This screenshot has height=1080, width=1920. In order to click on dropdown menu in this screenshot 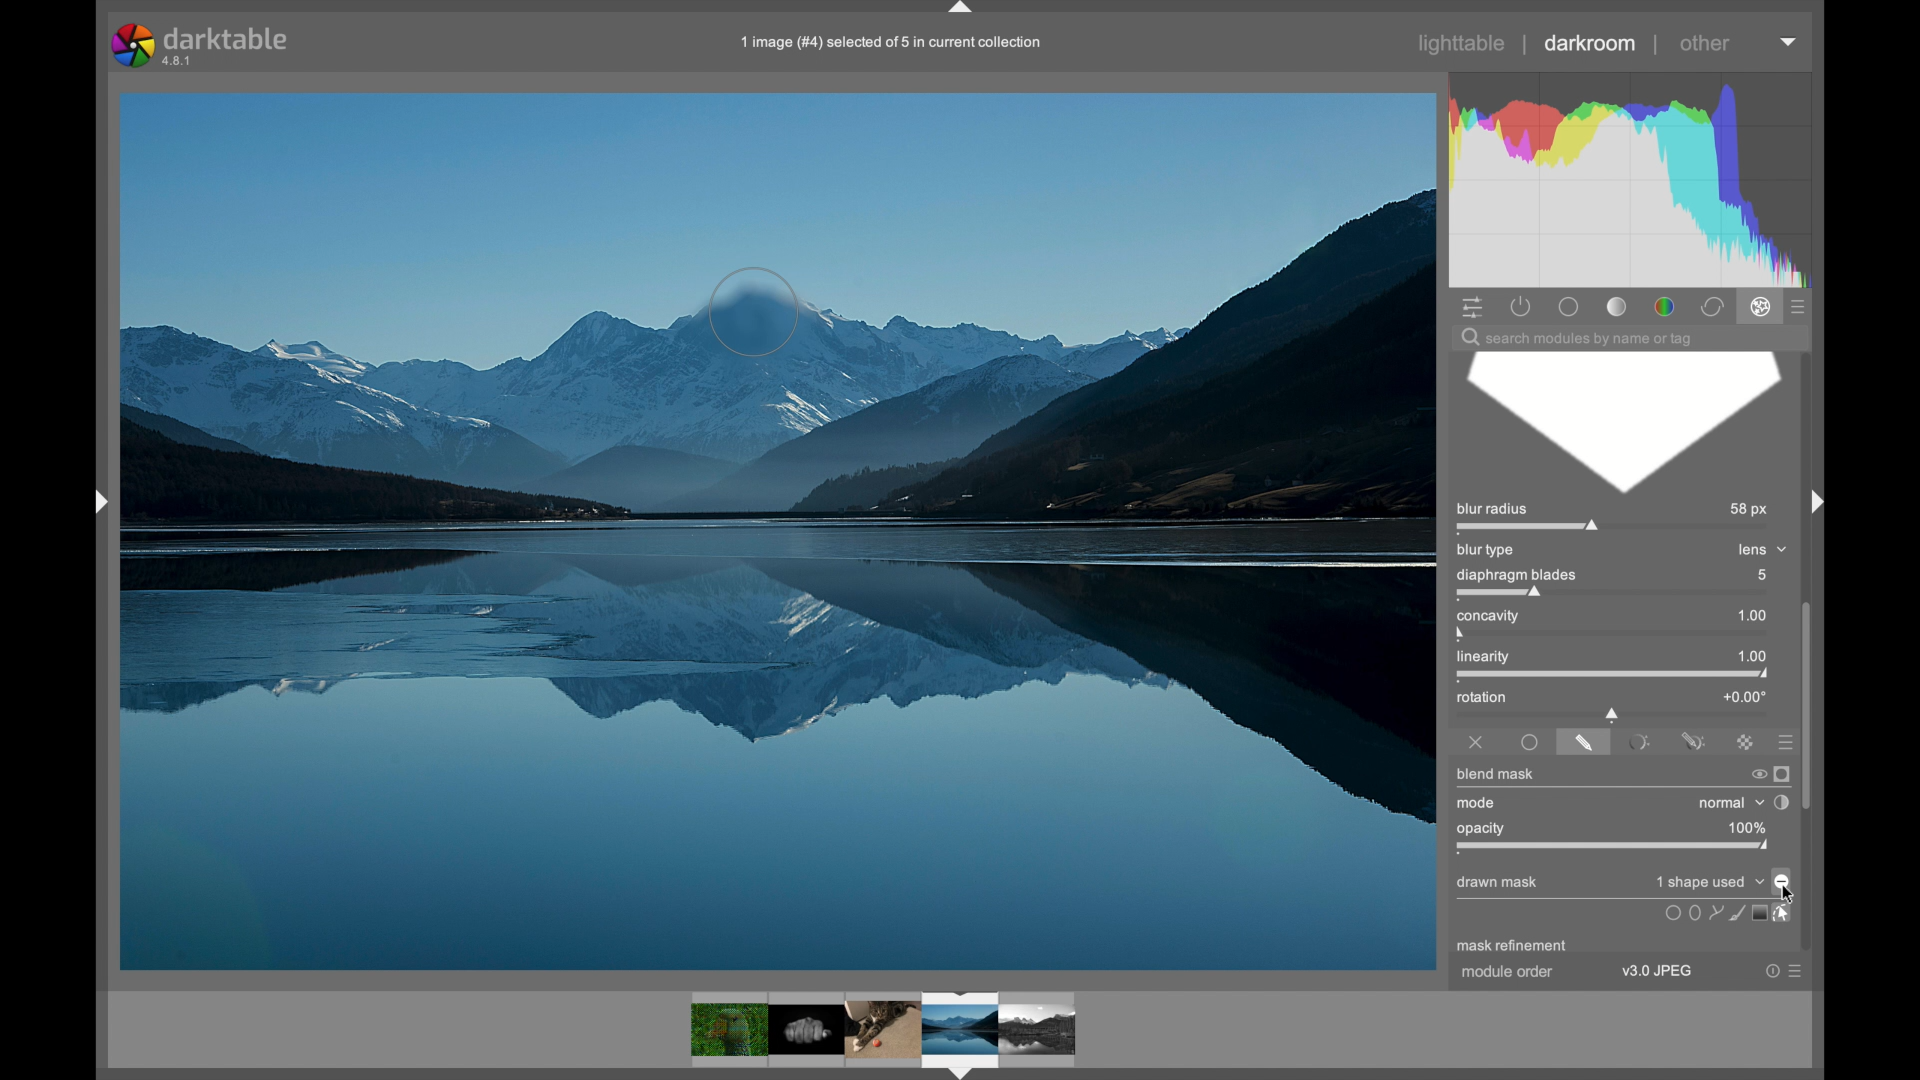, I will do `click(1790, 43)`.